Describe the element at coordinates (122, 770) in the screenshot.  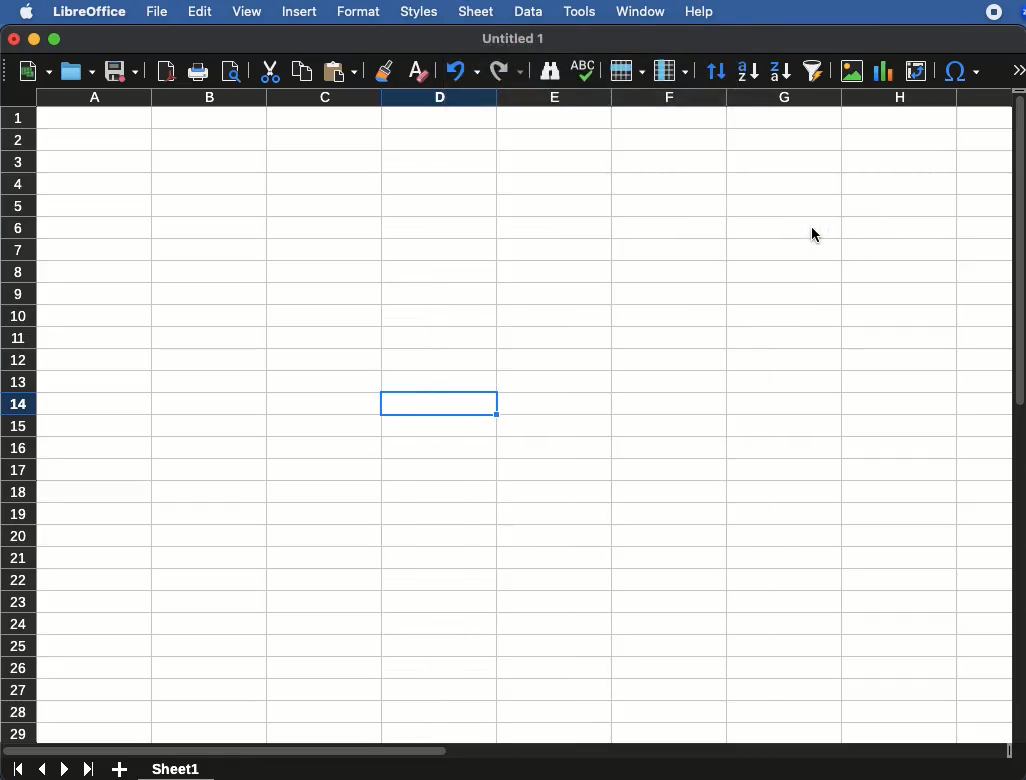
I see `add` at that location.